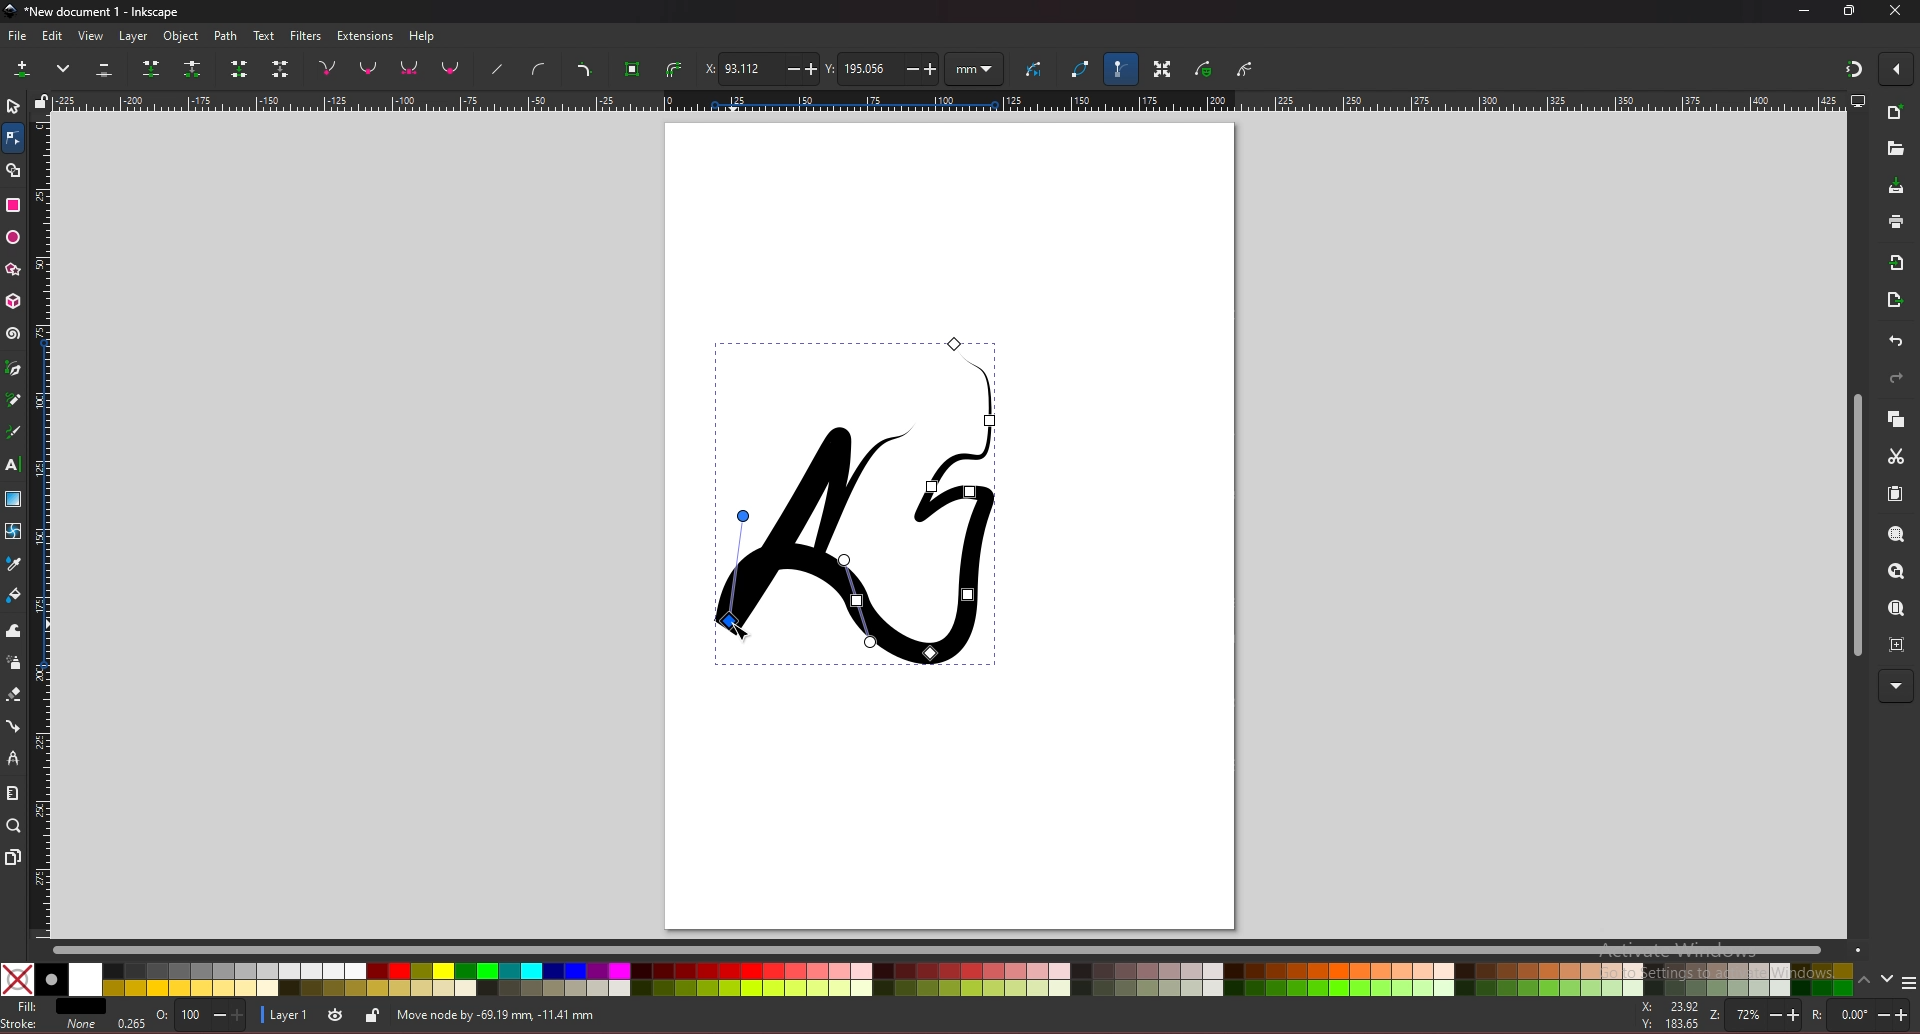  I want to click on delete selected node, so click(105, 68).